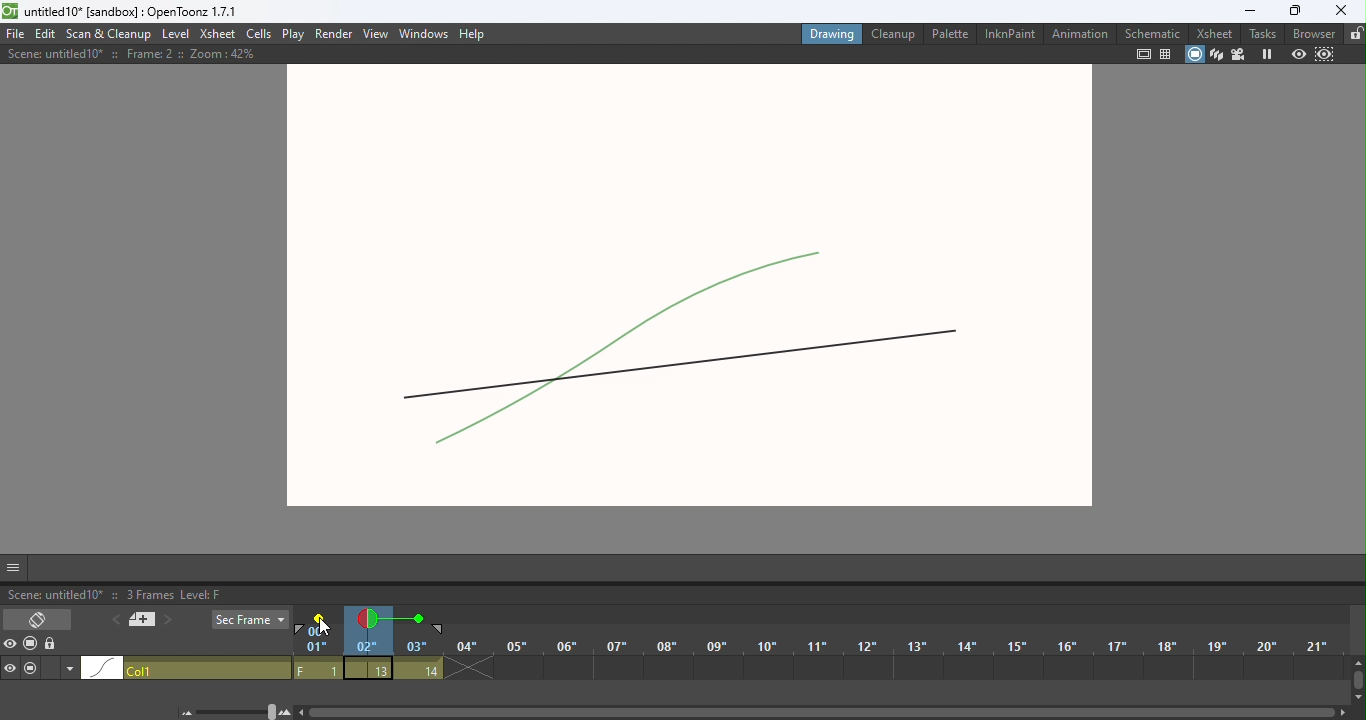 The width and height of the screenshot is (1366, 720). I want to click on Minimize, so click(1244, 10).